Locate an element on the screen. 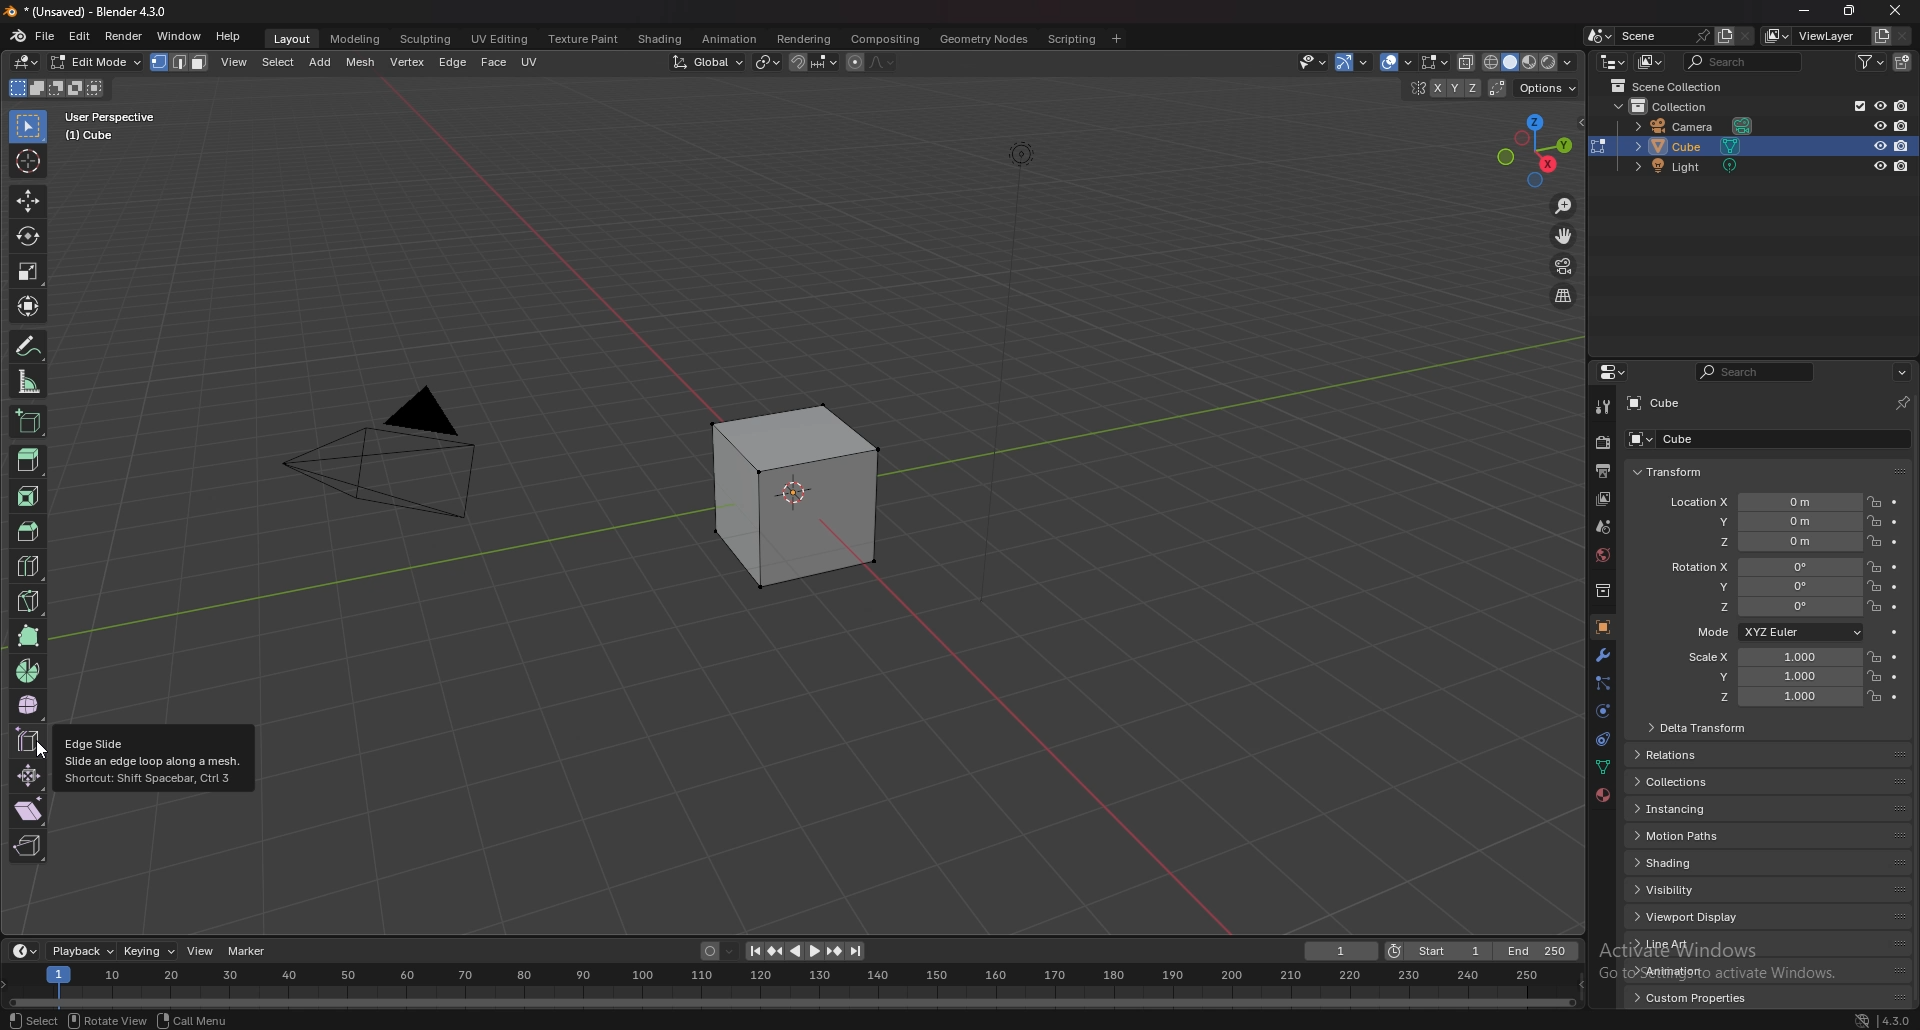 Image resolution: width=1920 pixels, height=1030 pixels. shrink is located at coordinates (29, 775).